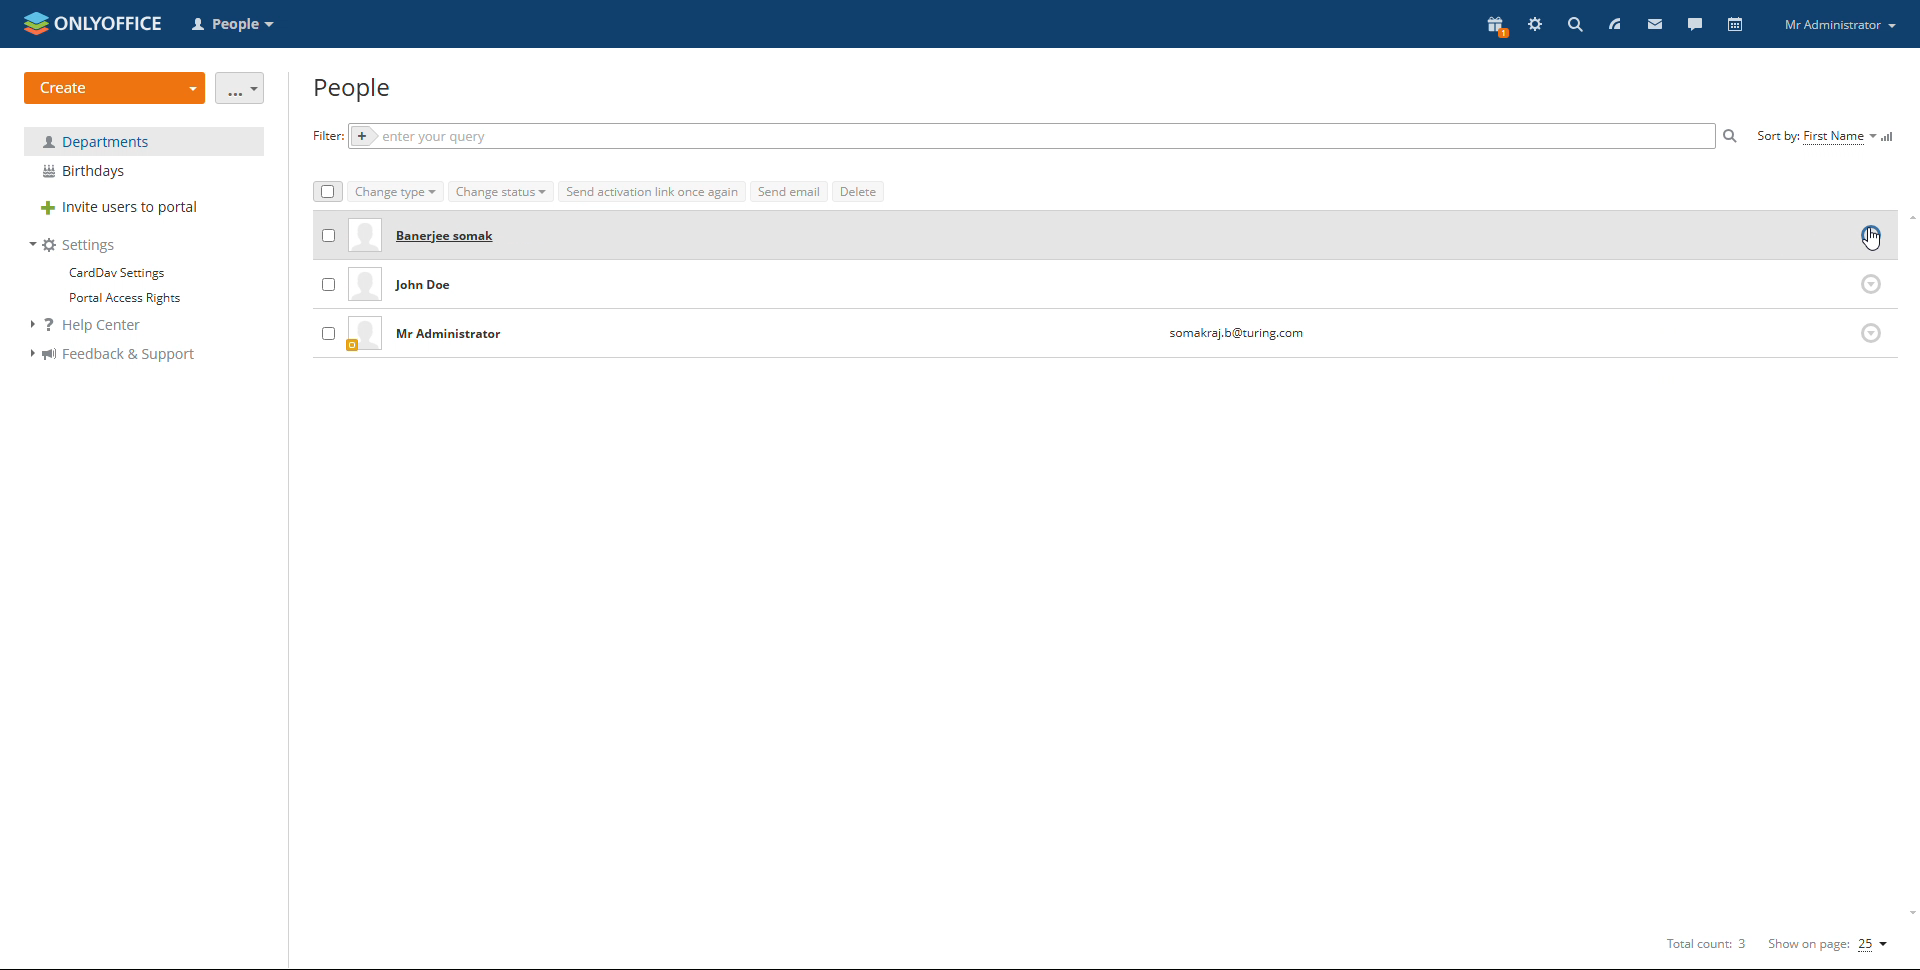 The width and height of the screenshot is (1920, 970). Describe the element at coordinates (365, 286) in the screenshot. I see `profile picture` at that location.